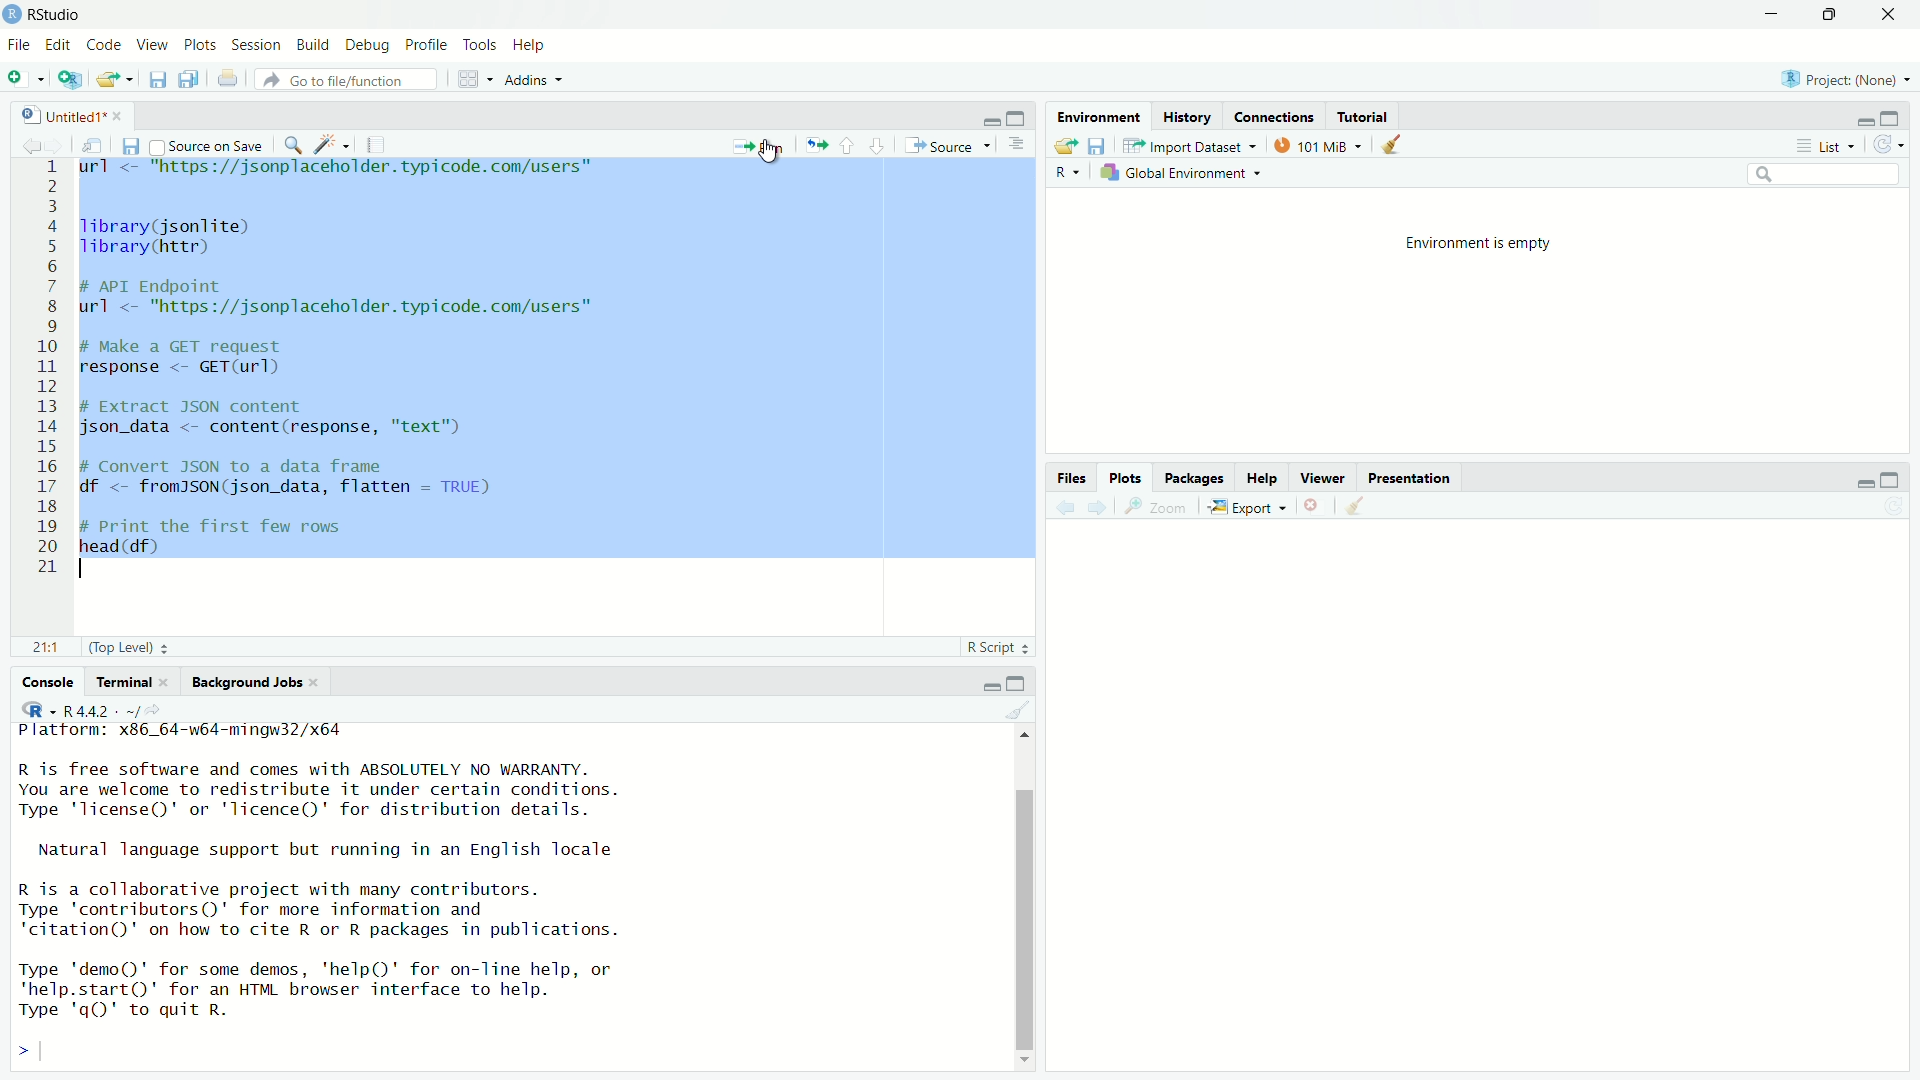 This screenshot has width=1920, height=1080. I want to click on Minimize, so click(988, 686).